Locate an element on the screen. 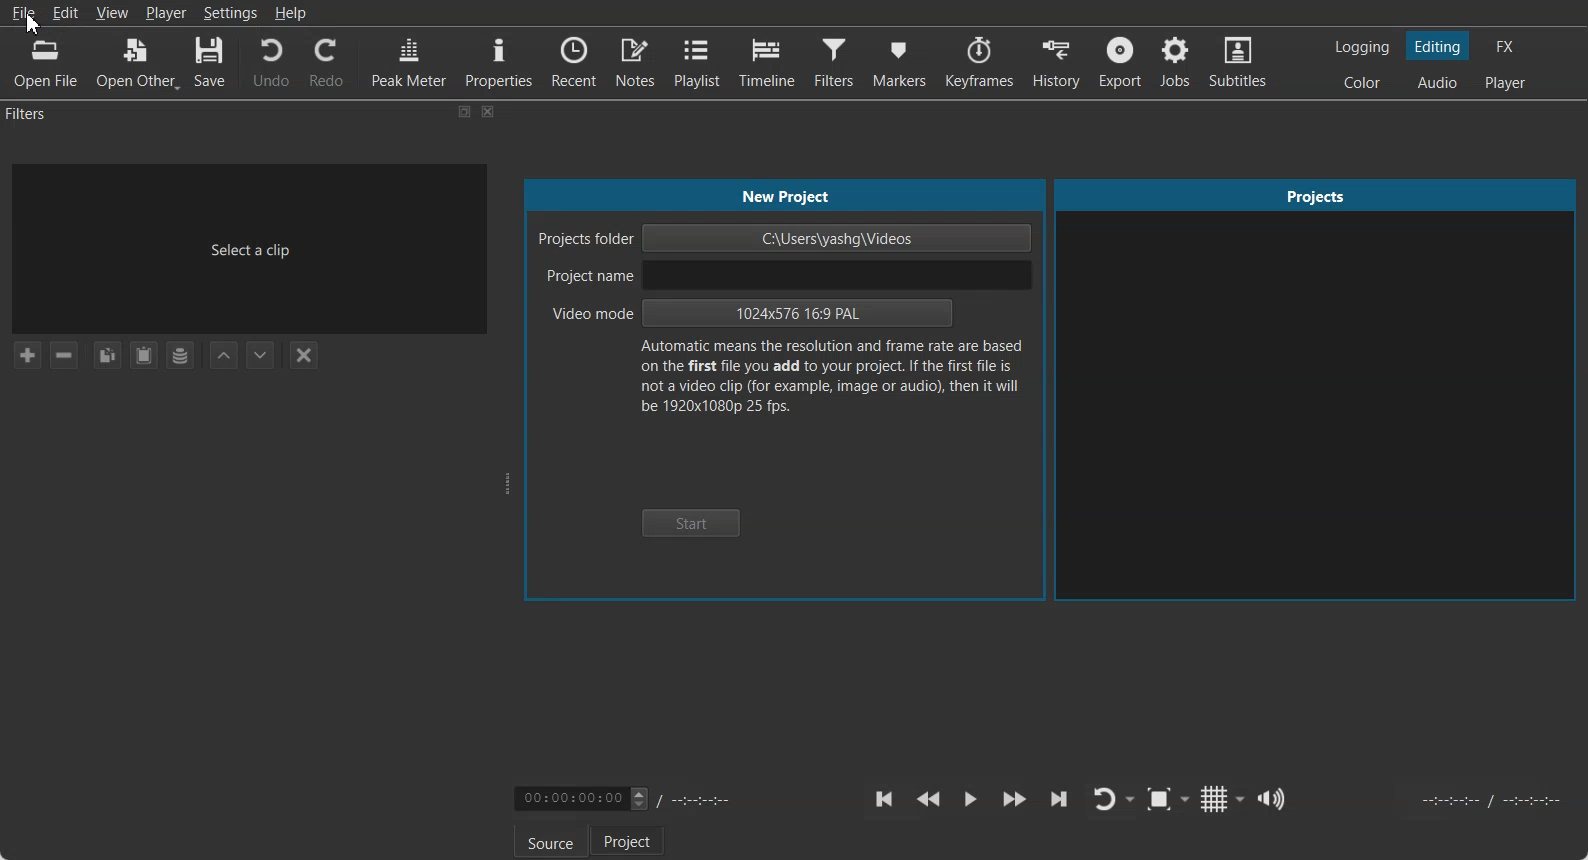 The width and height of the screenshot is (1588, 860). Switch to the Audio layout is located at coordinates (1437, 82).